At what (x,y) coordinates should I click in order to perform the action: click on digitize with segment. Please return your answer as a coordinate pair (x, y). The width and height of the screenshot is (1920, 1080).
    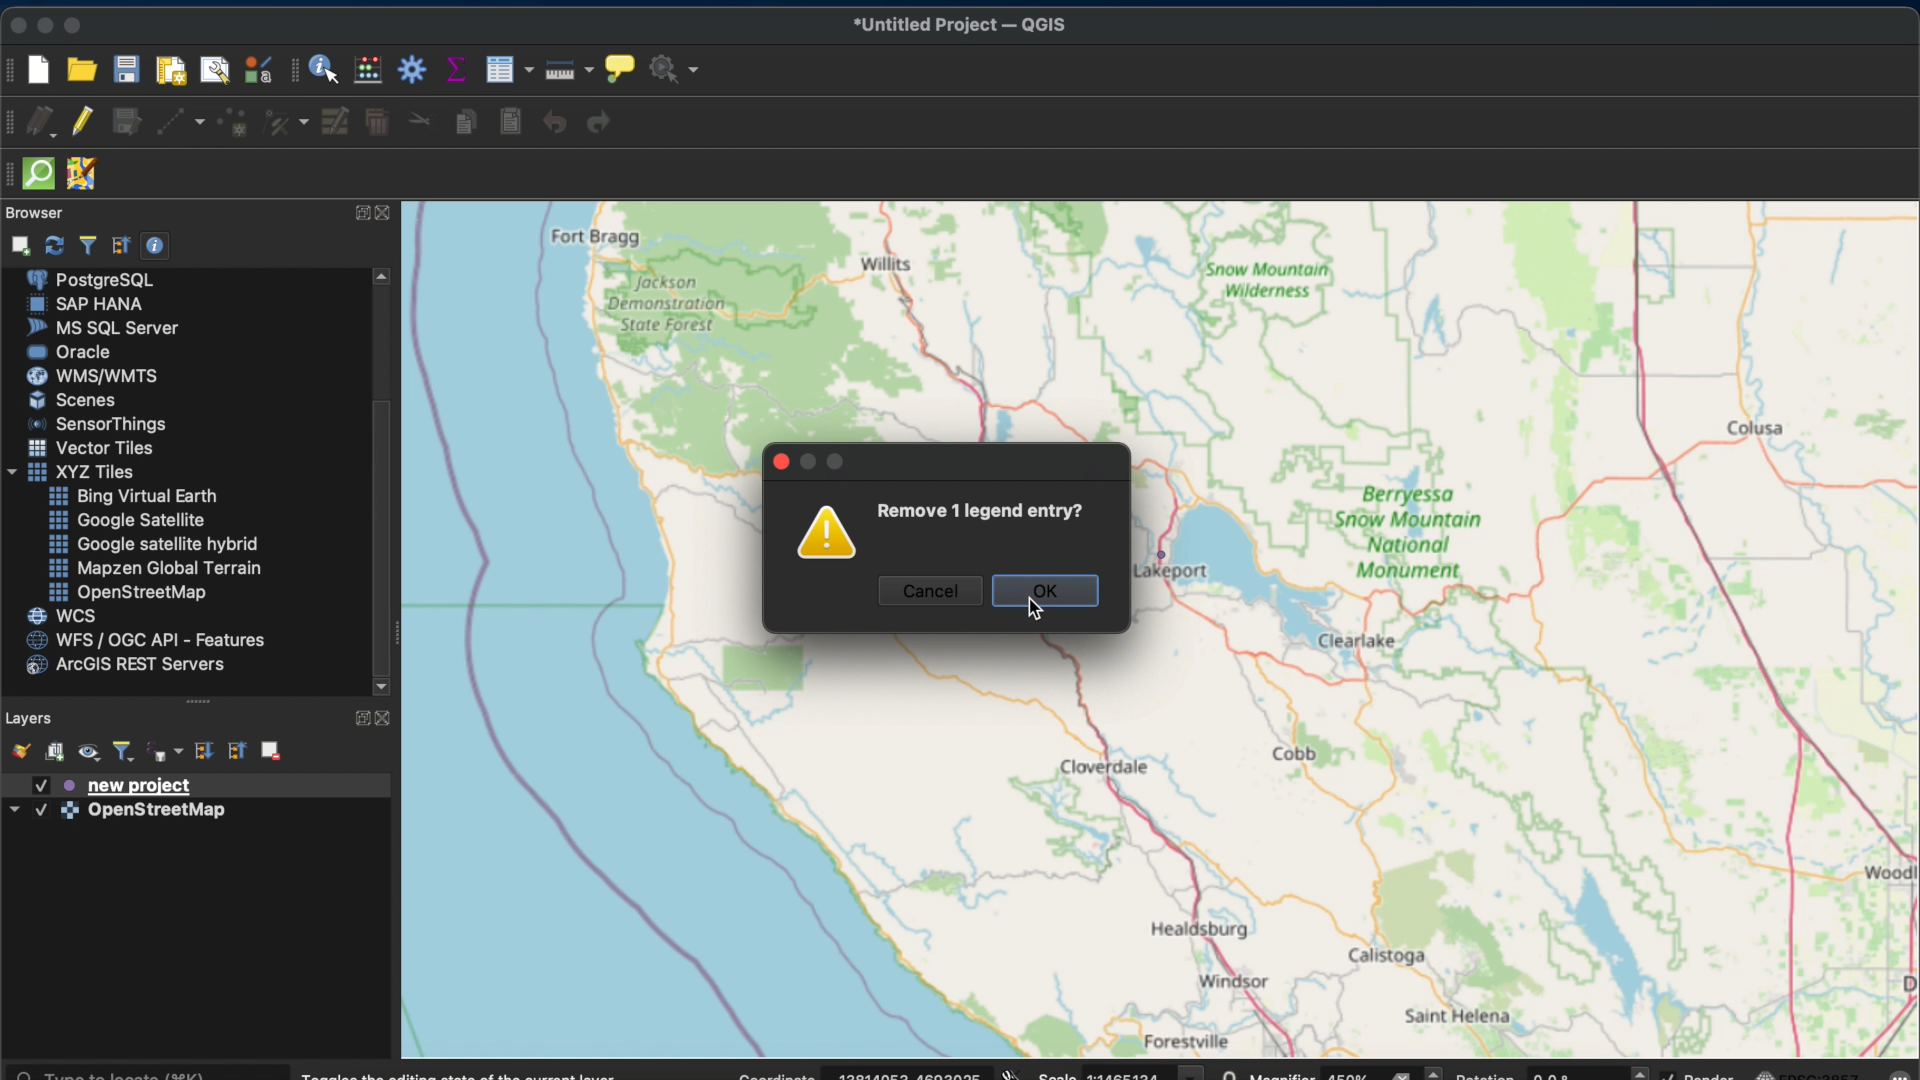
    Looking at the image, I should click on (177, 122).